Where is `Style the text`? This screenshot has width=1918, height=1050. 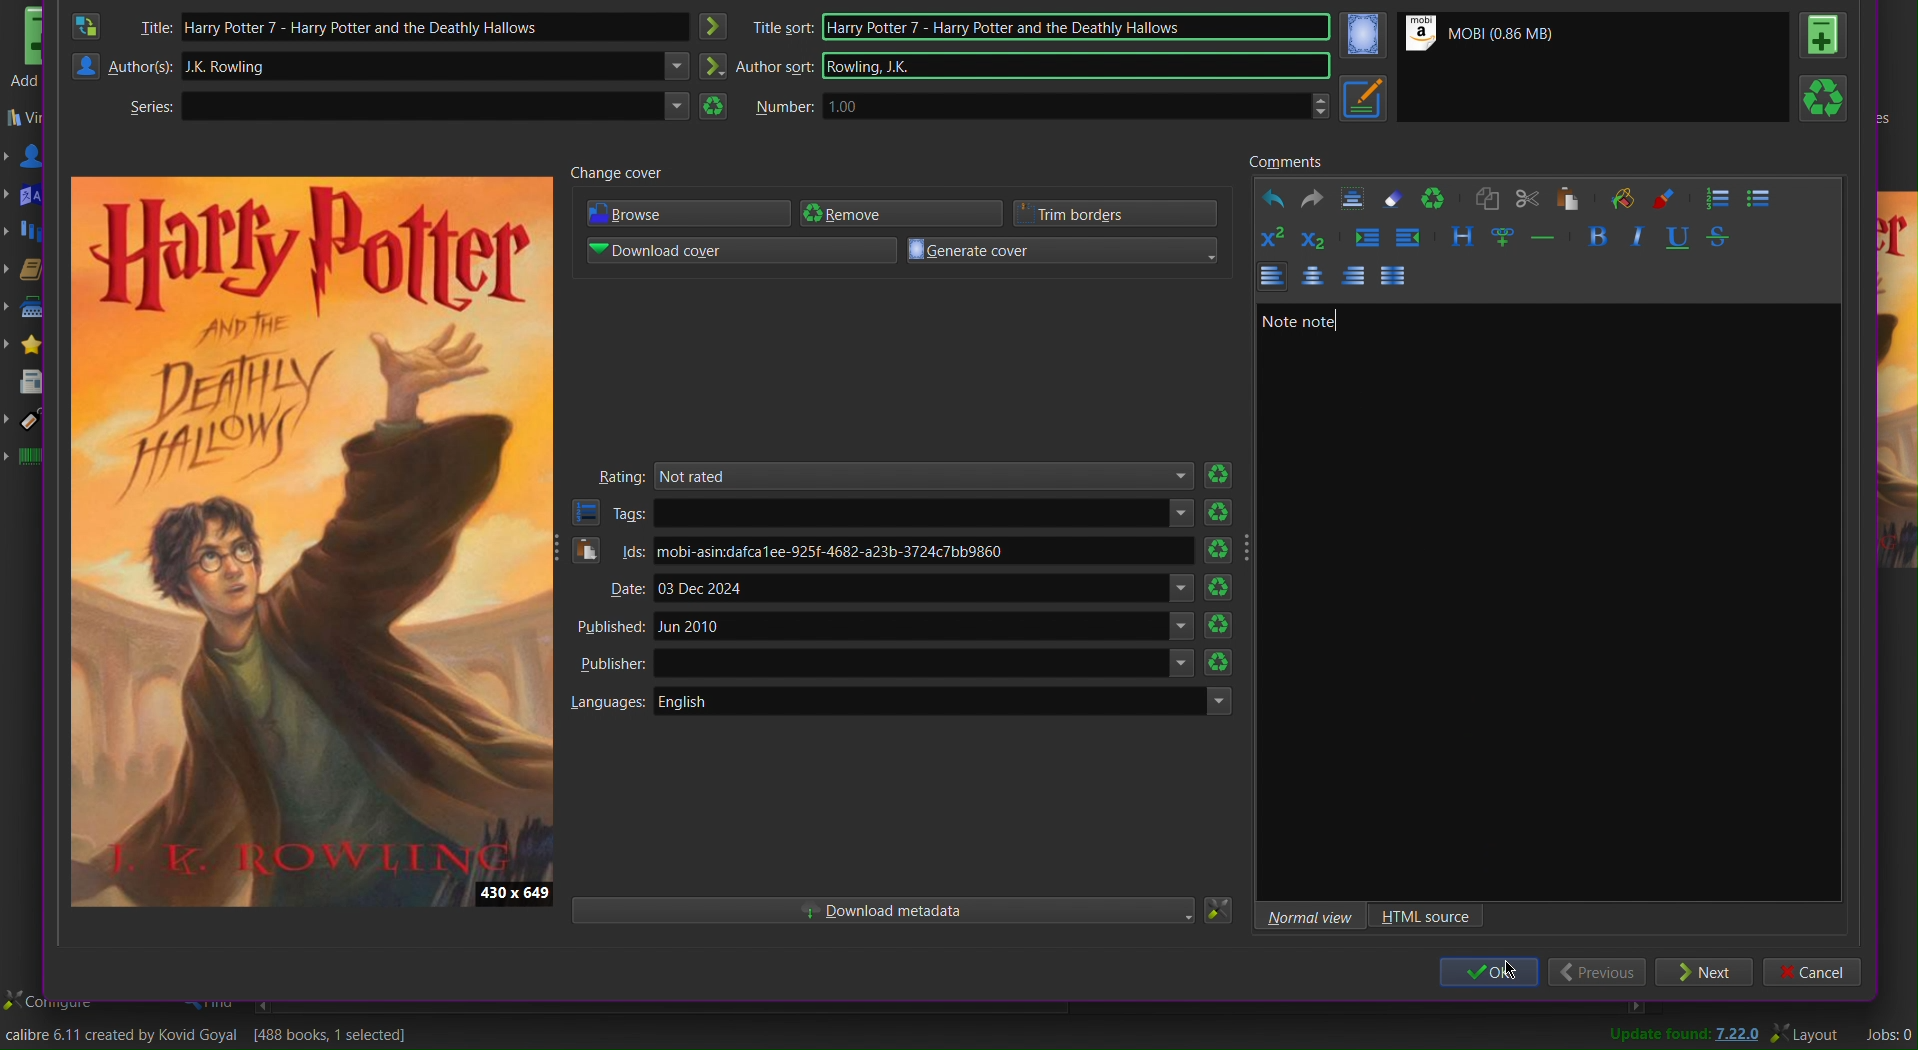 Style the text is located at coordinates (1464, 236).